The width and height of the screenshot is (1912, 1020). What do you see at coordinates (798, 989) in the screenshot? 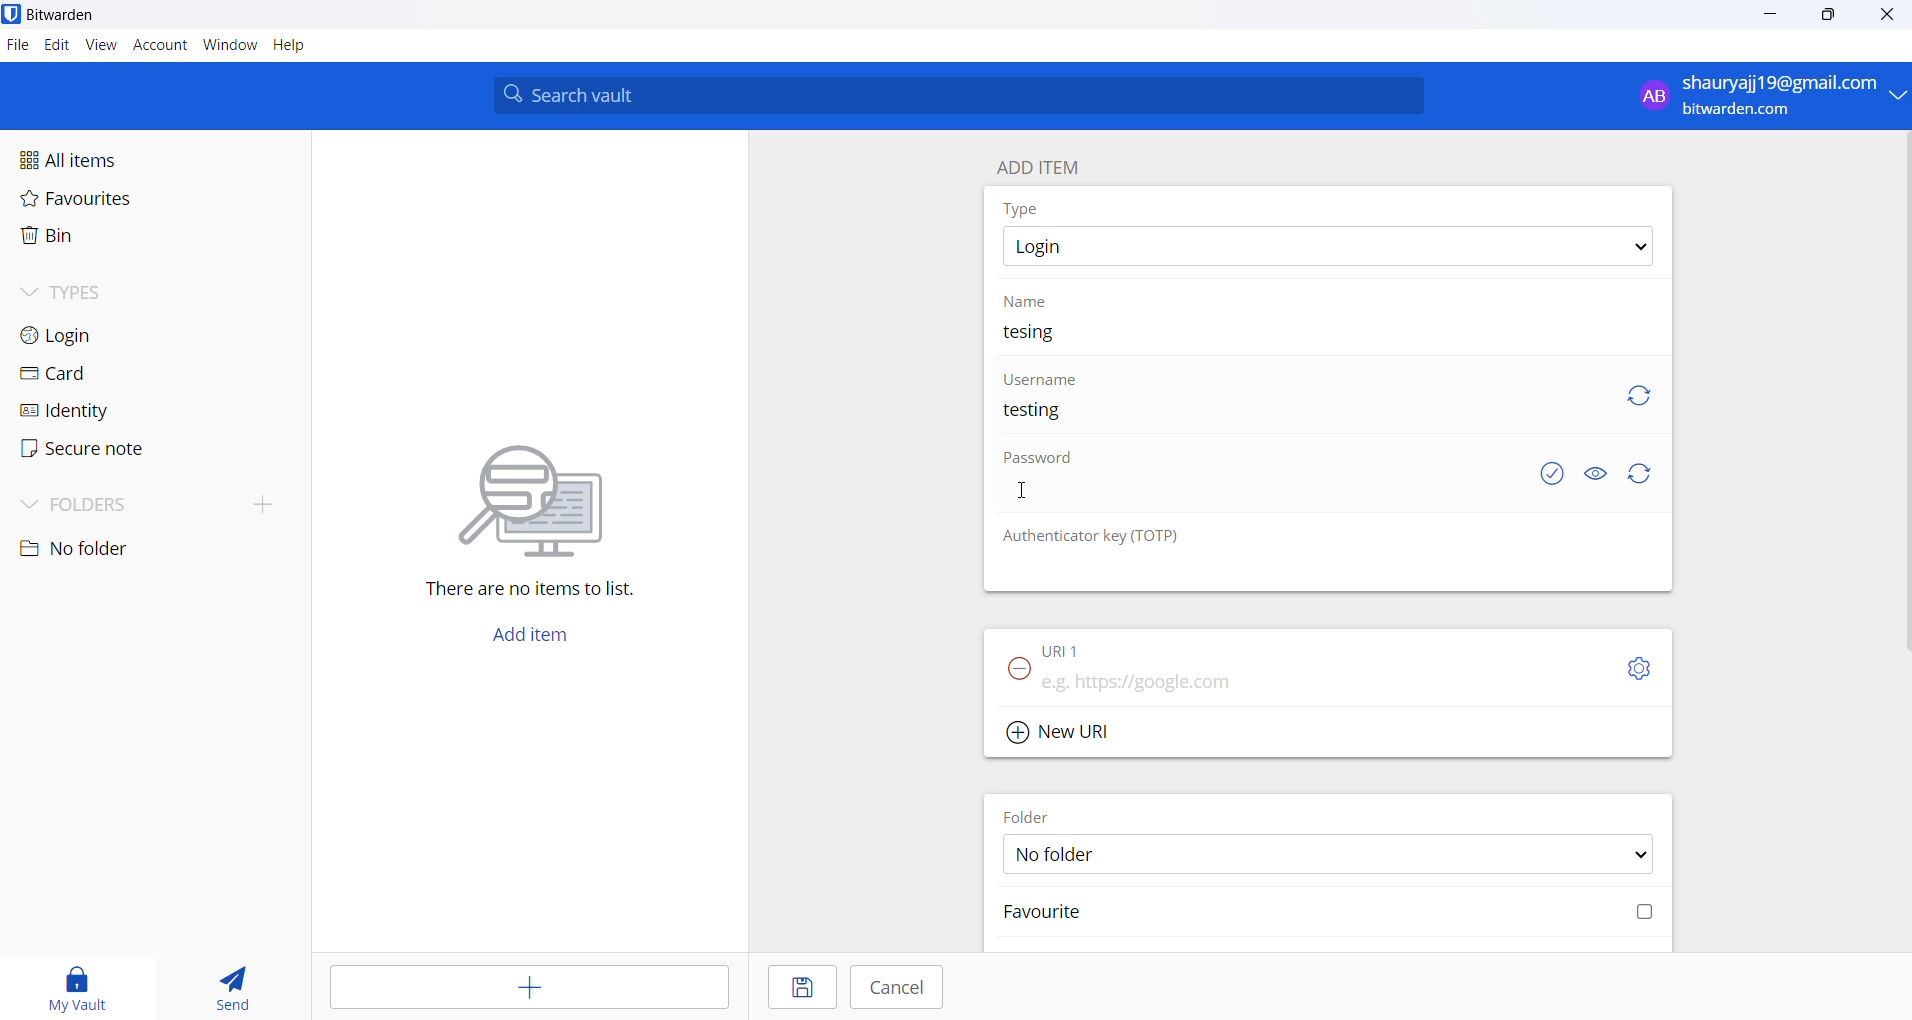
I see `Save` at bounding box center [798, 989].